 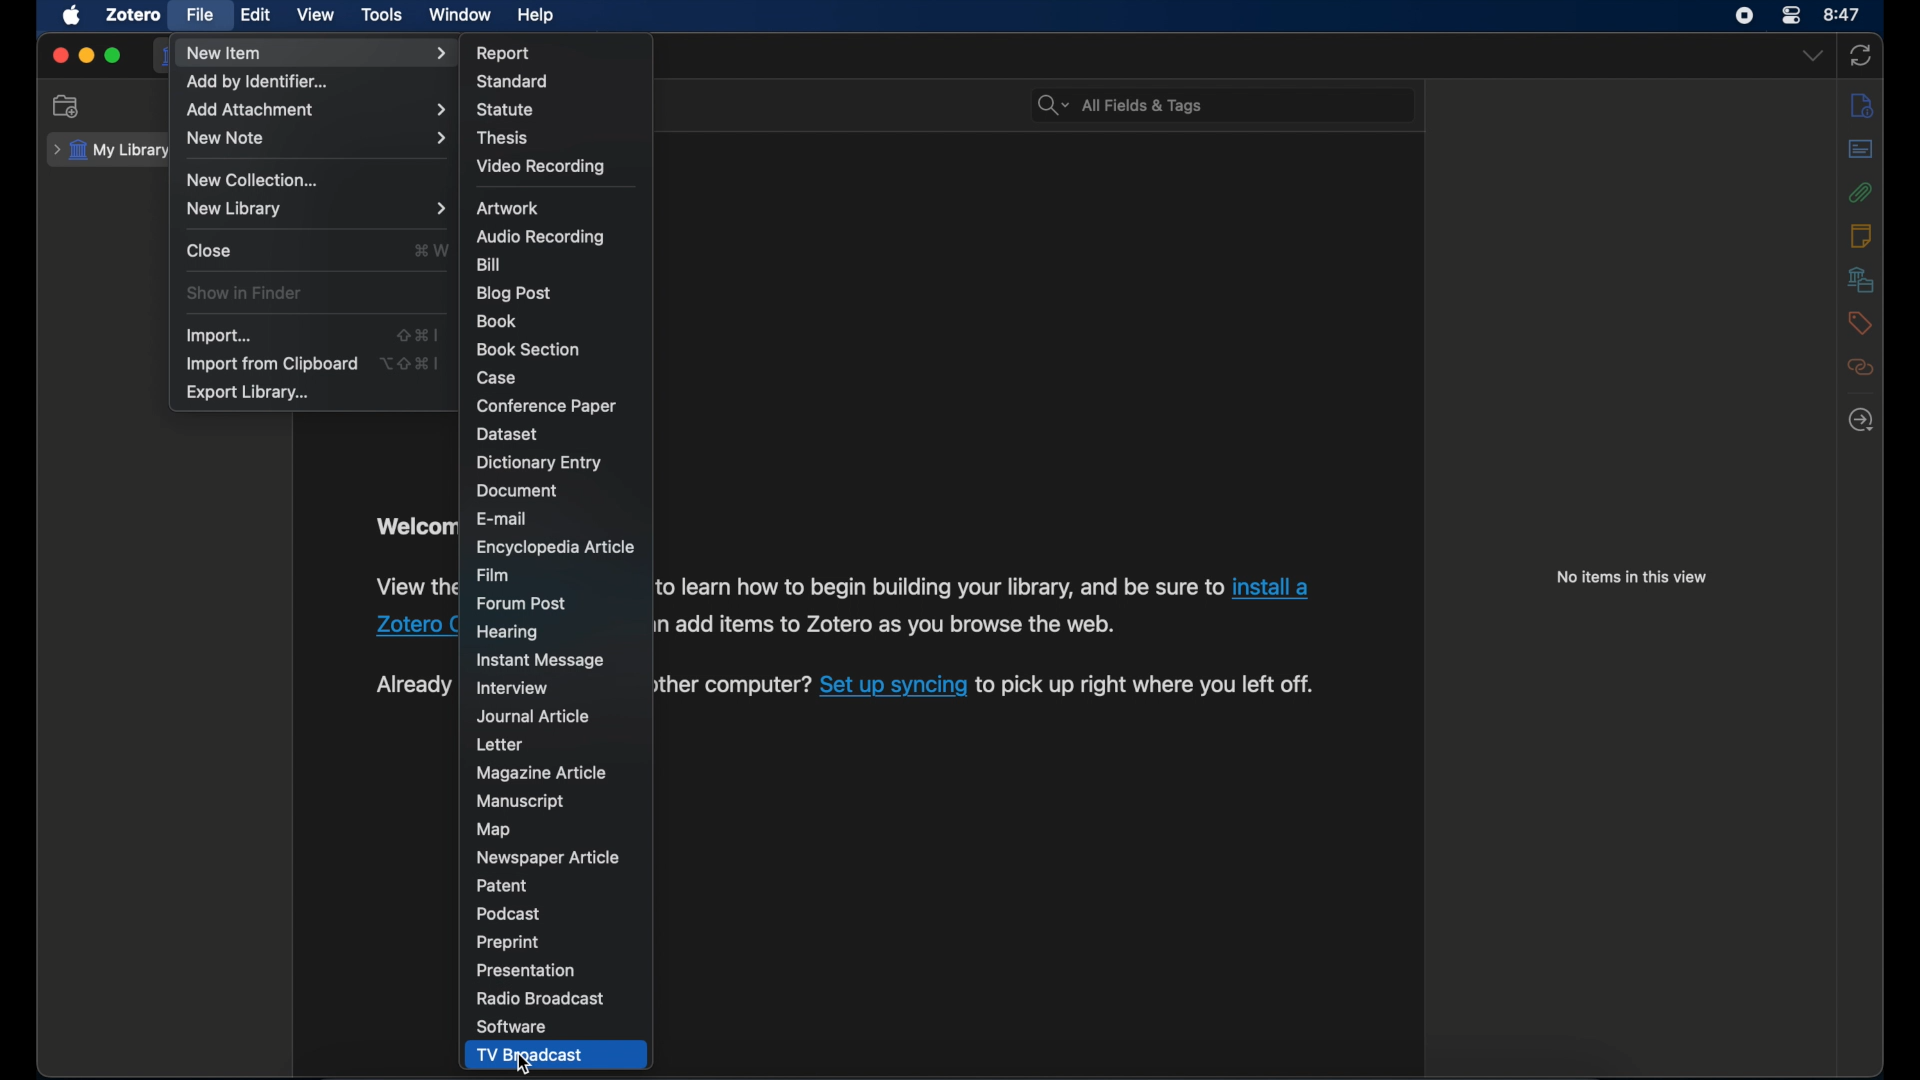 I want to click on shortcut, so click(x=410, y=364).